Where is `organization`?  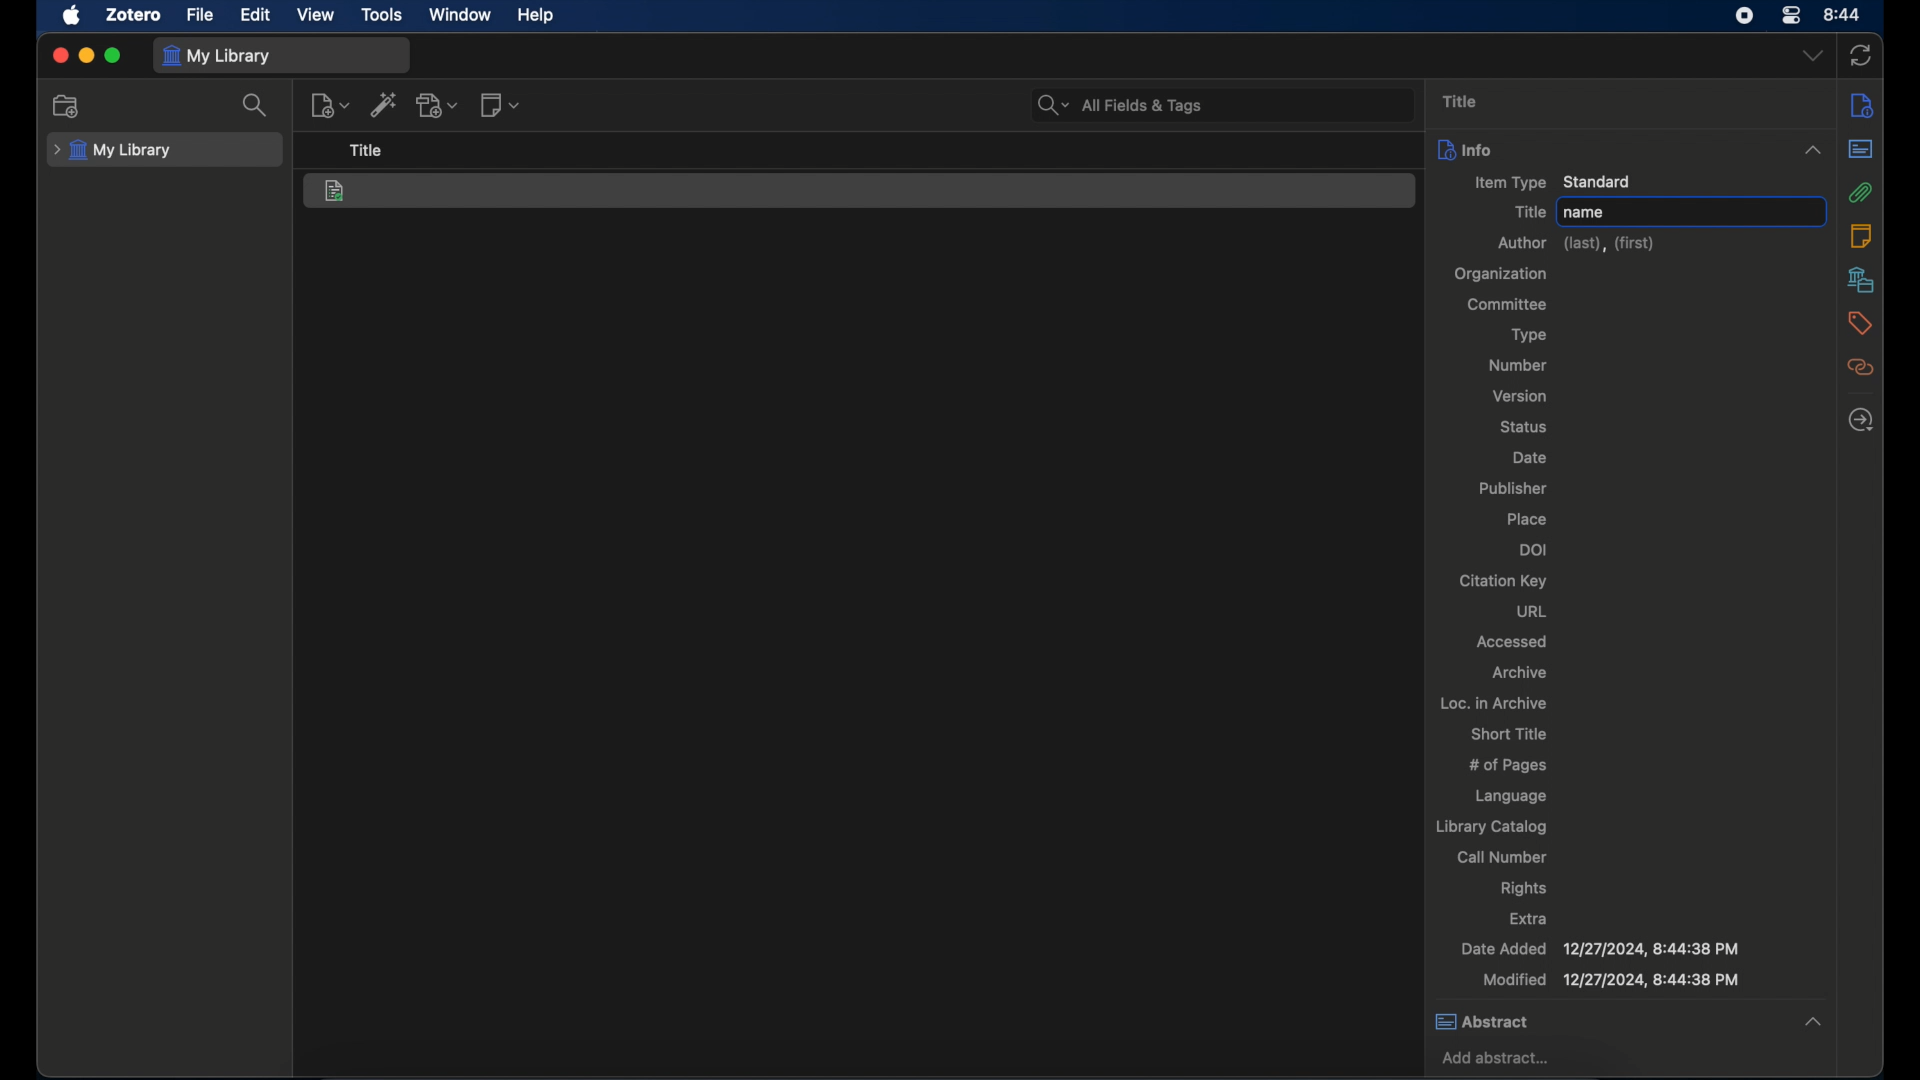 organization is located at coordinates (1499, 274).